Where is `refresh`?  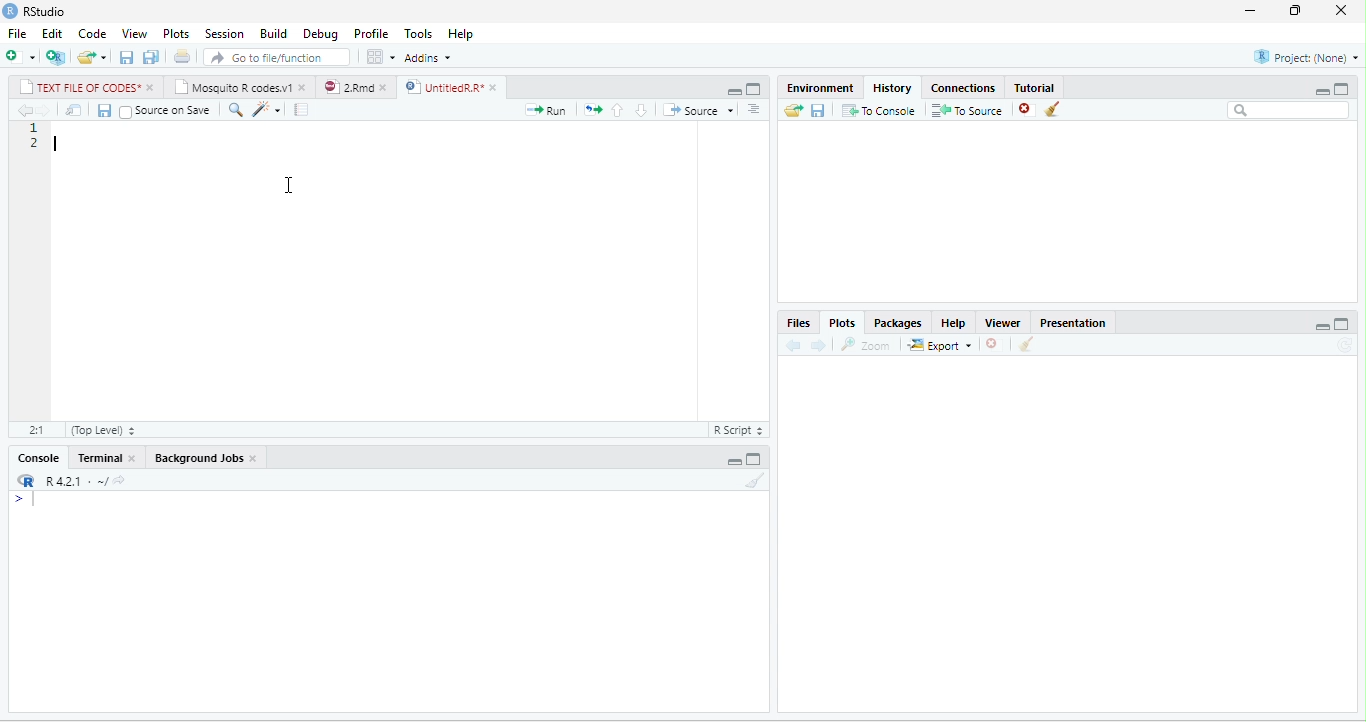
refresh is located at coordinates (1345, 345).